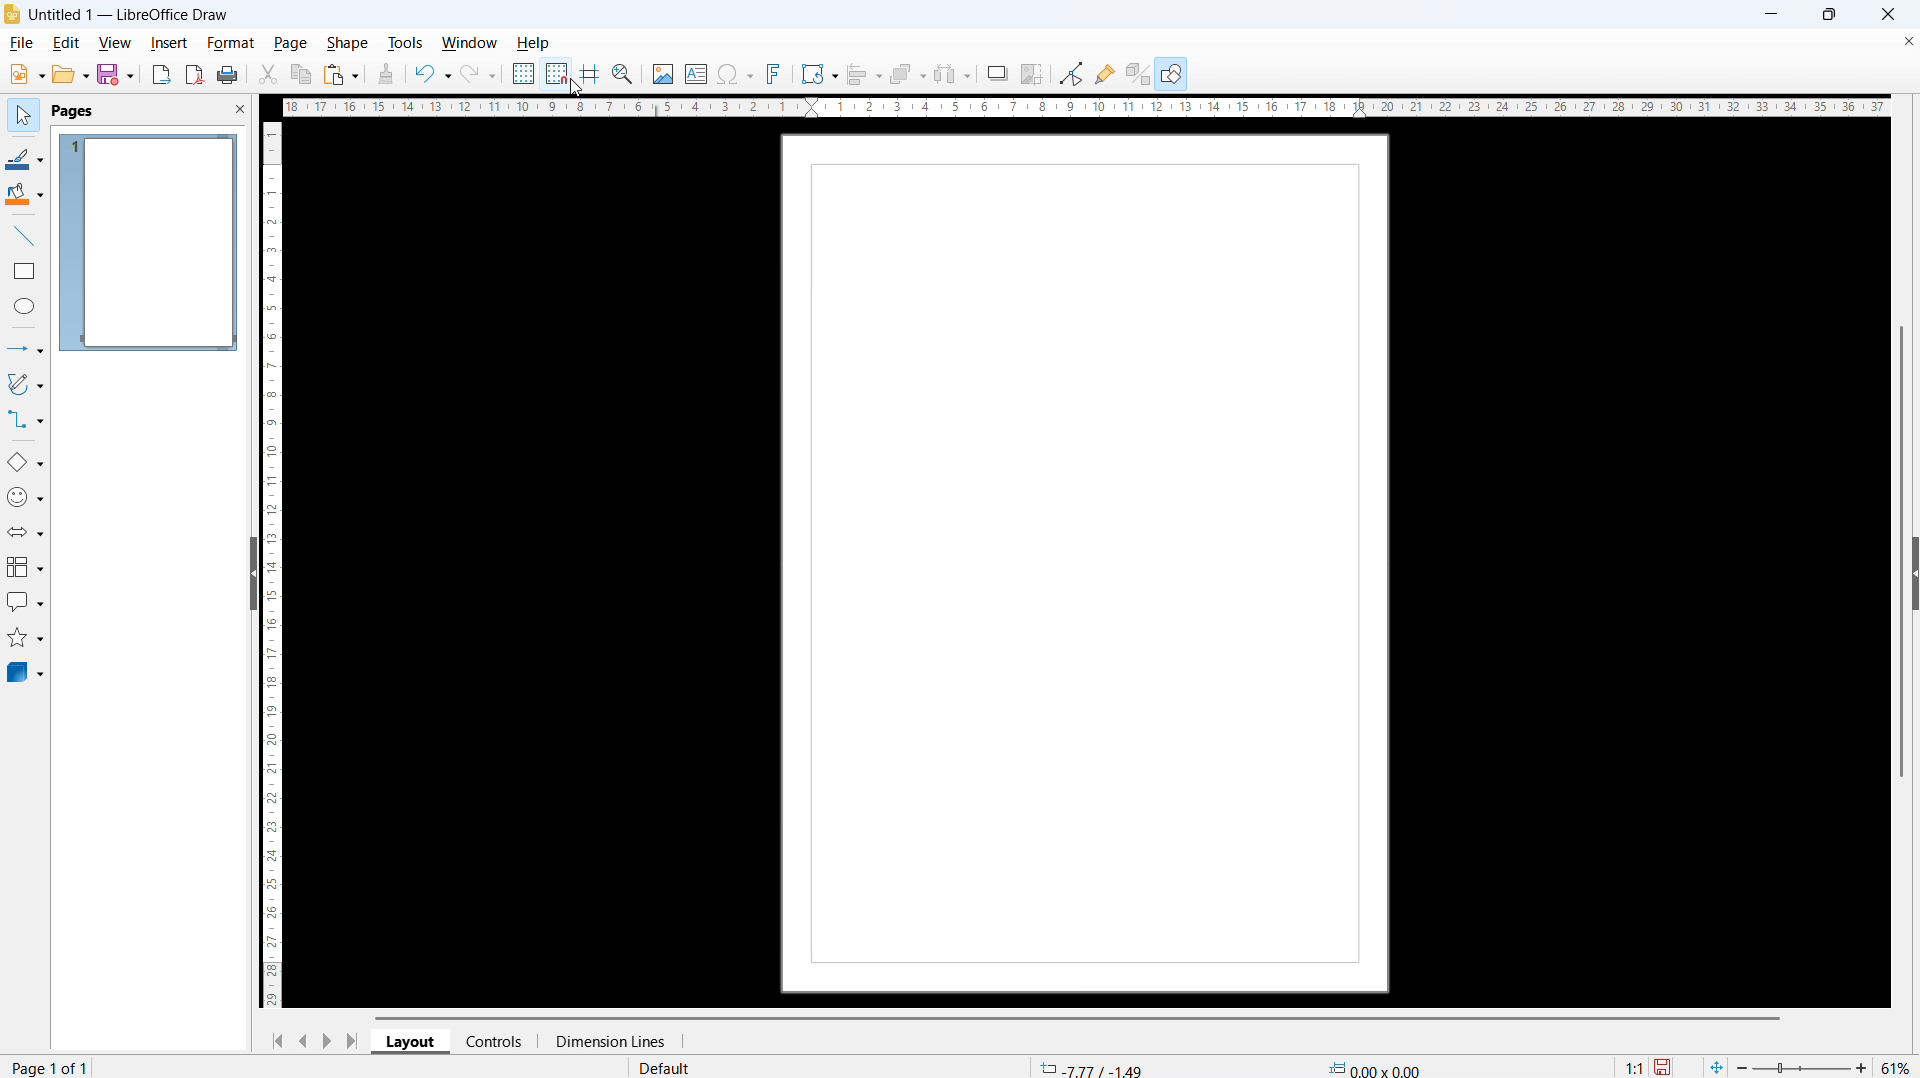 This screenshot has width=1920, height=1078. What do you see at coordinates (254, 573) in the screenshot?
I see `Hide pane ` at bounding box center [254, 573].